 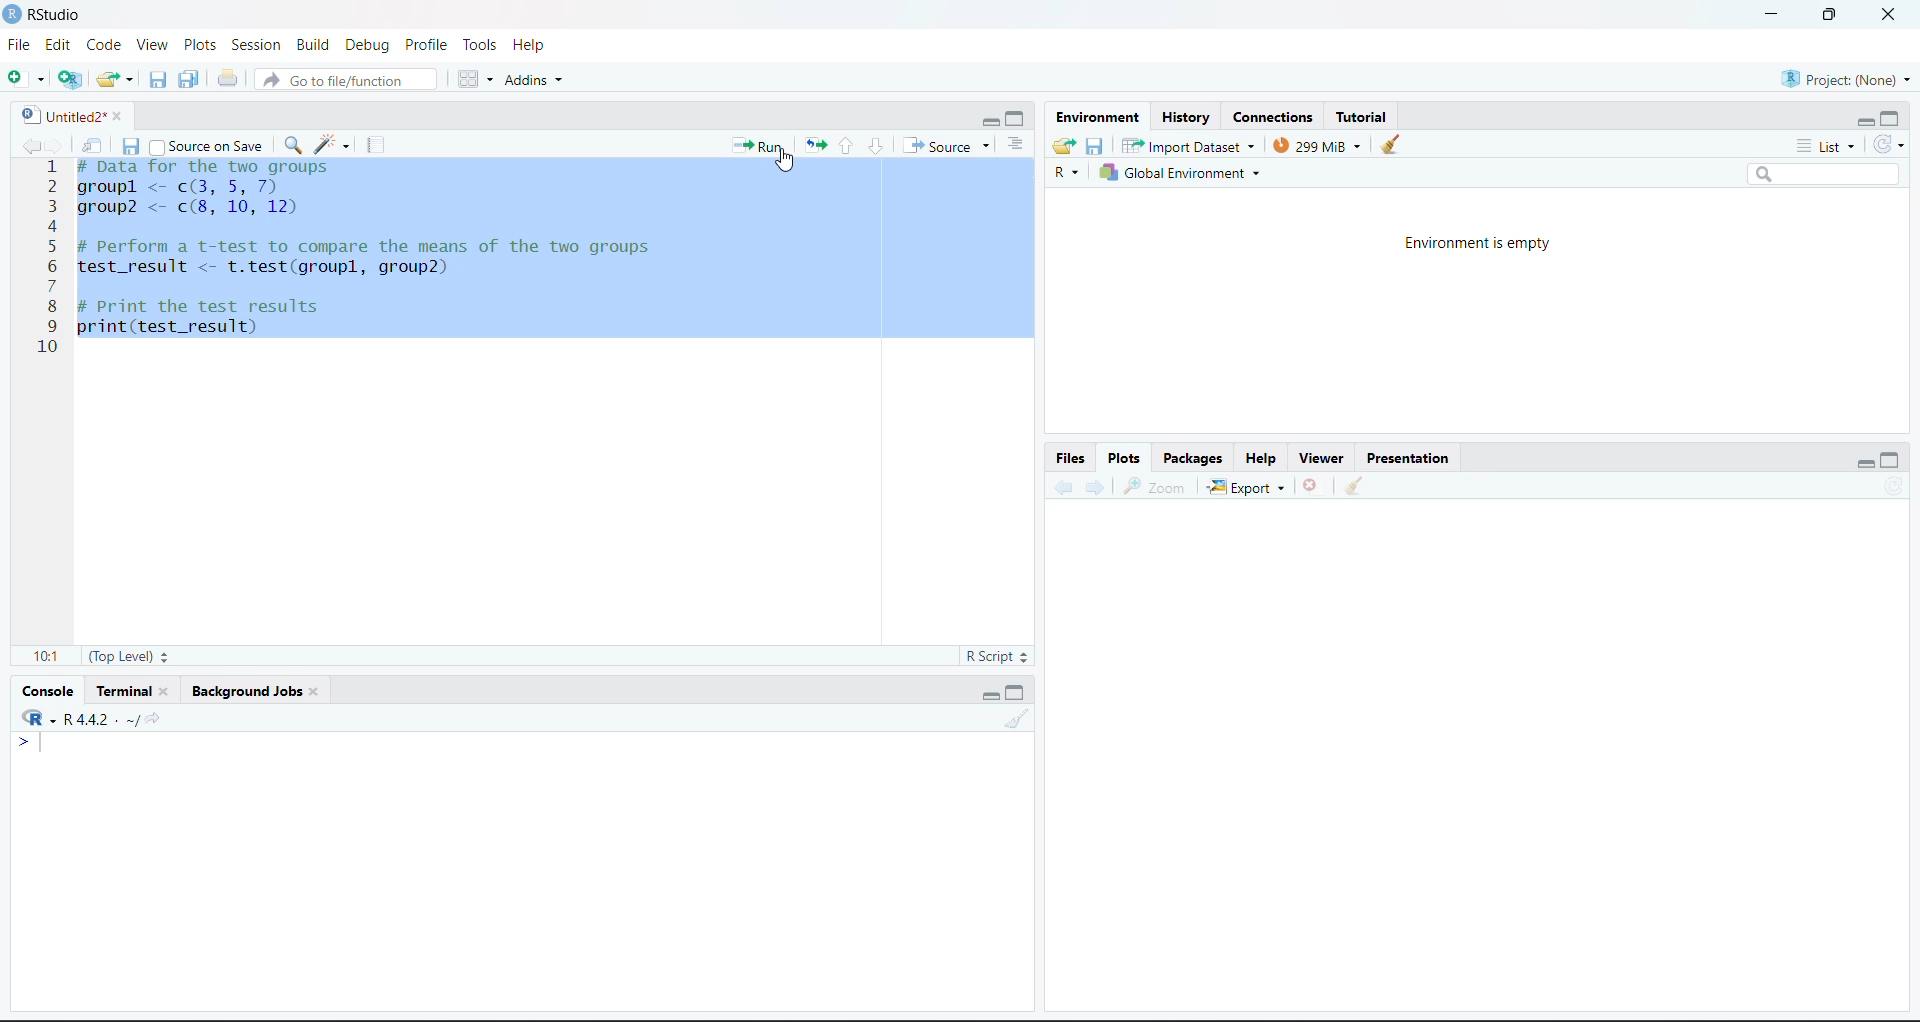 What do you see at coordinates (1314, 484) in the screenshot?
I see `remove the current plot` at bounding box center [1314, 484].